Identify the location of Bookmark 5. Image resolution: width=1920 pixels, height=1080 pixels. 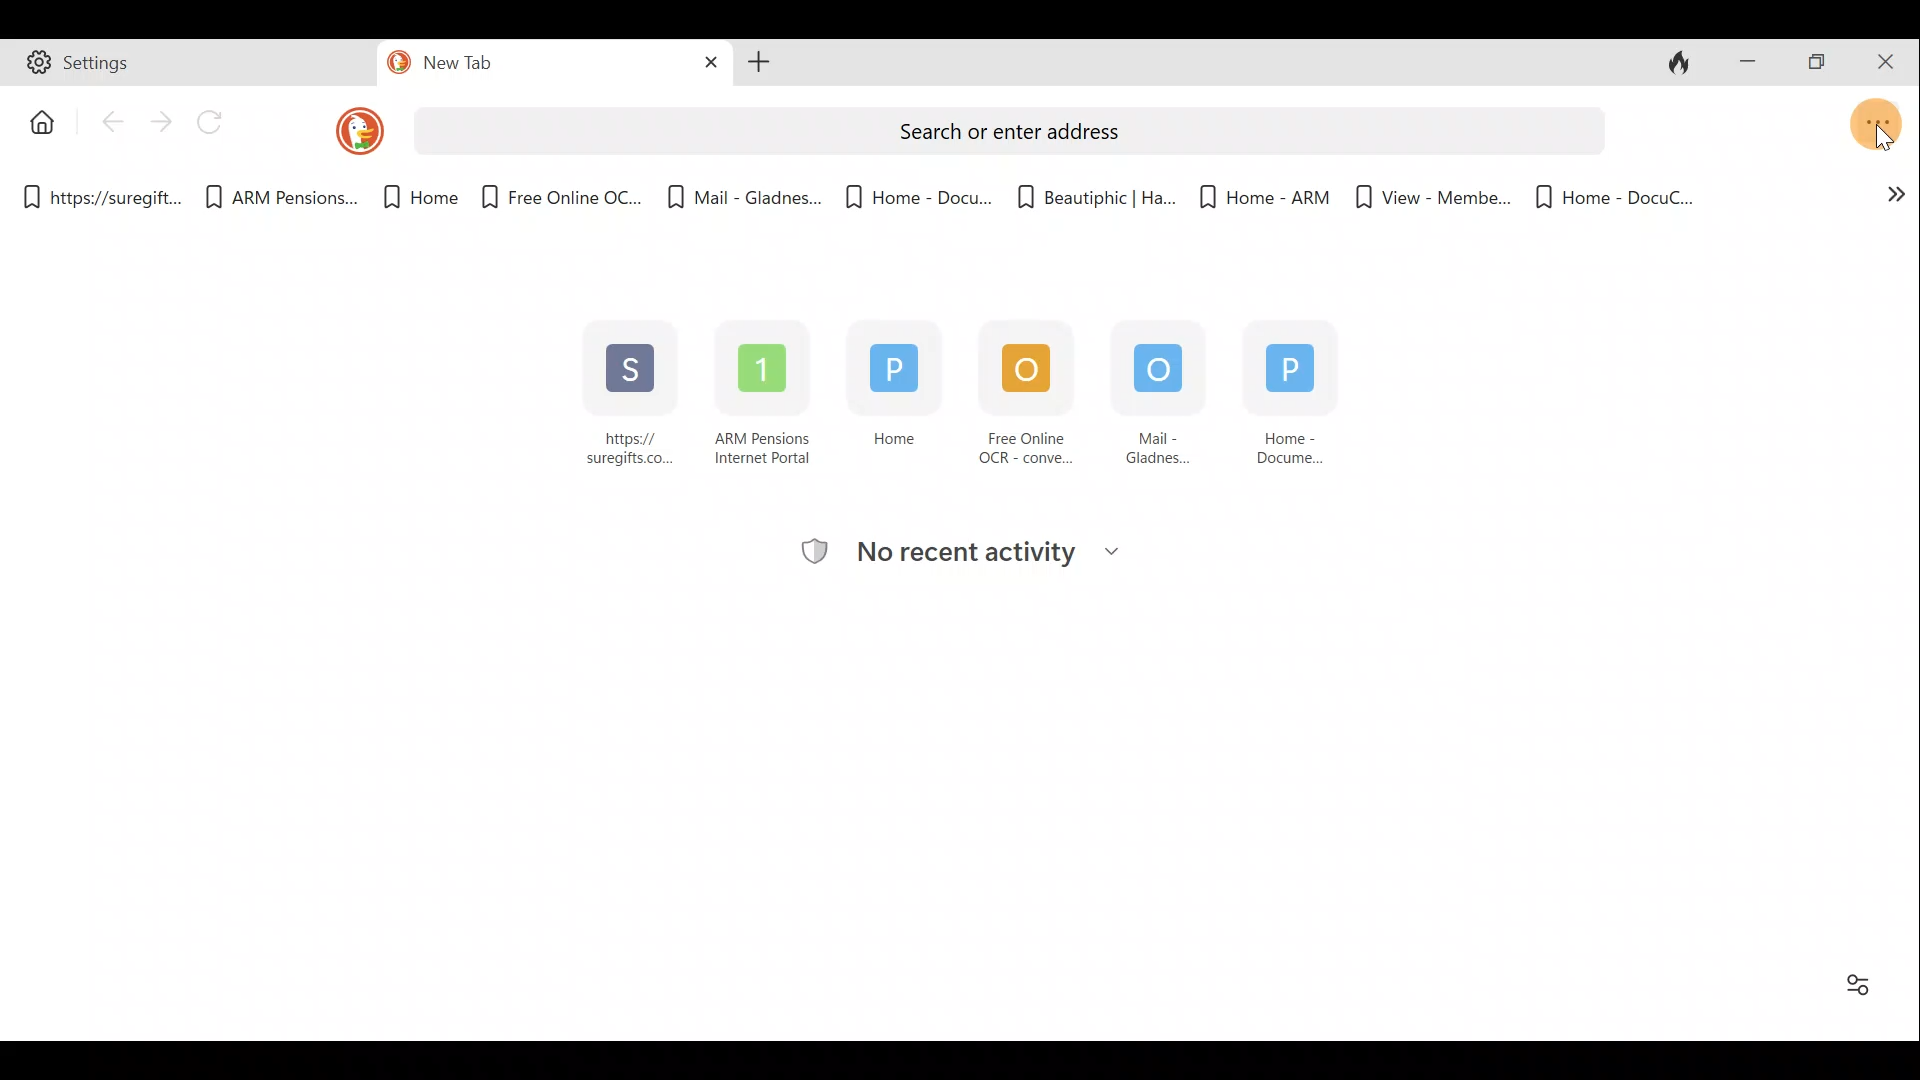
(743, 195).